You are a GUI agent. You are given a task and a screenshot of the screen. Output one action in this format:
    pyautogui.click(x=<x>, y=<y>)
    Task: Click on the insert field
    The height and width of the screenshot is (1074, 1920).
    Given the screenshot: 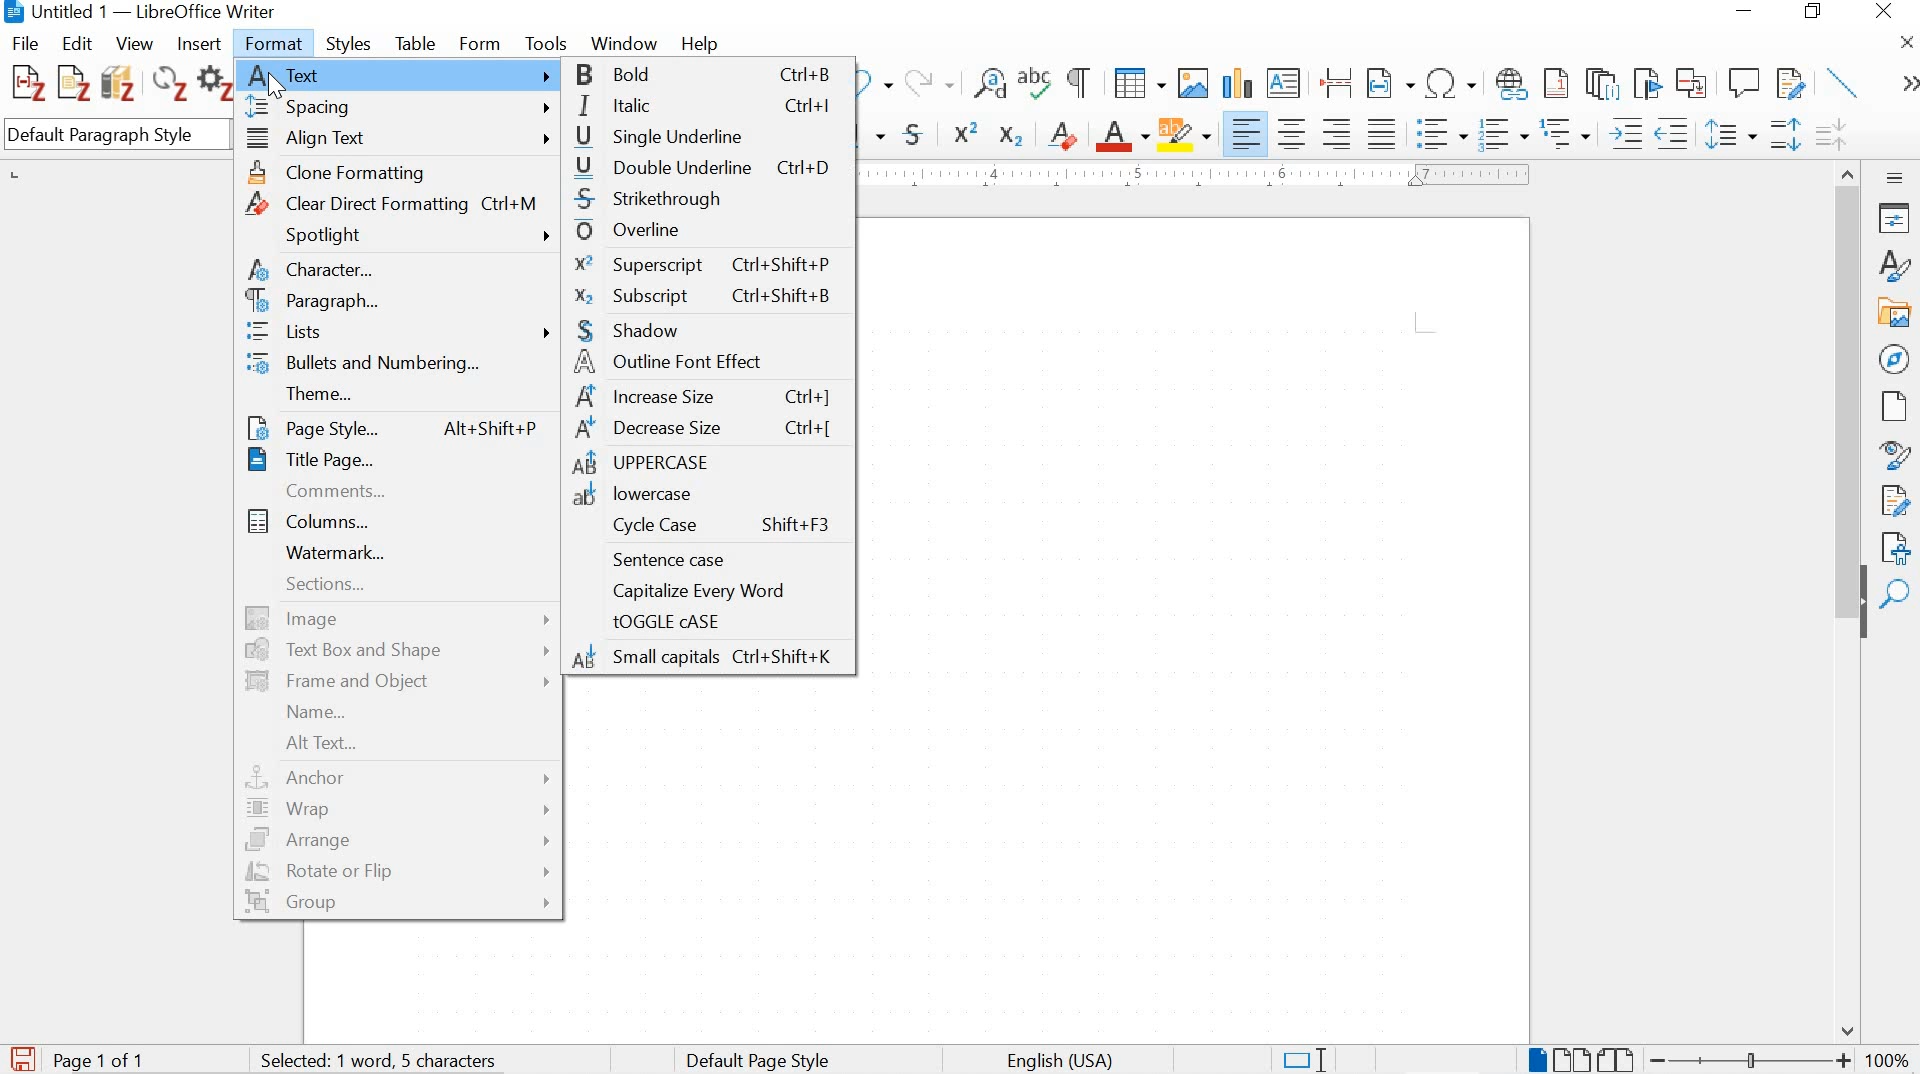 What is the action you would take?
    pyautogui.click(x=1390, y=84)
    